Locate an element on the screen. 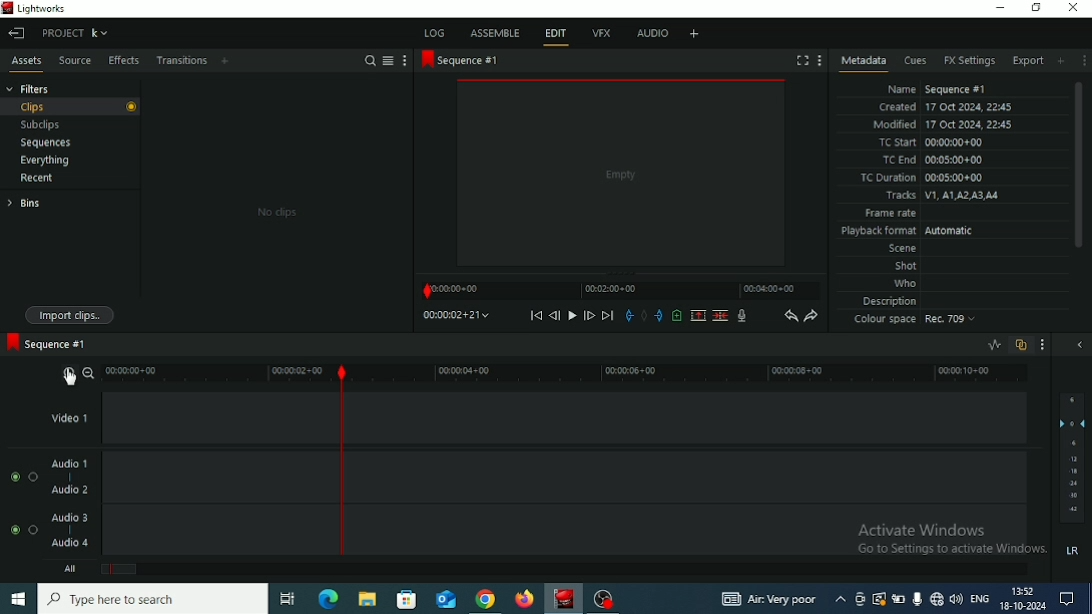 This screenshot has height=614, width=1092. Notifications is located at coordinates (1067, 598).